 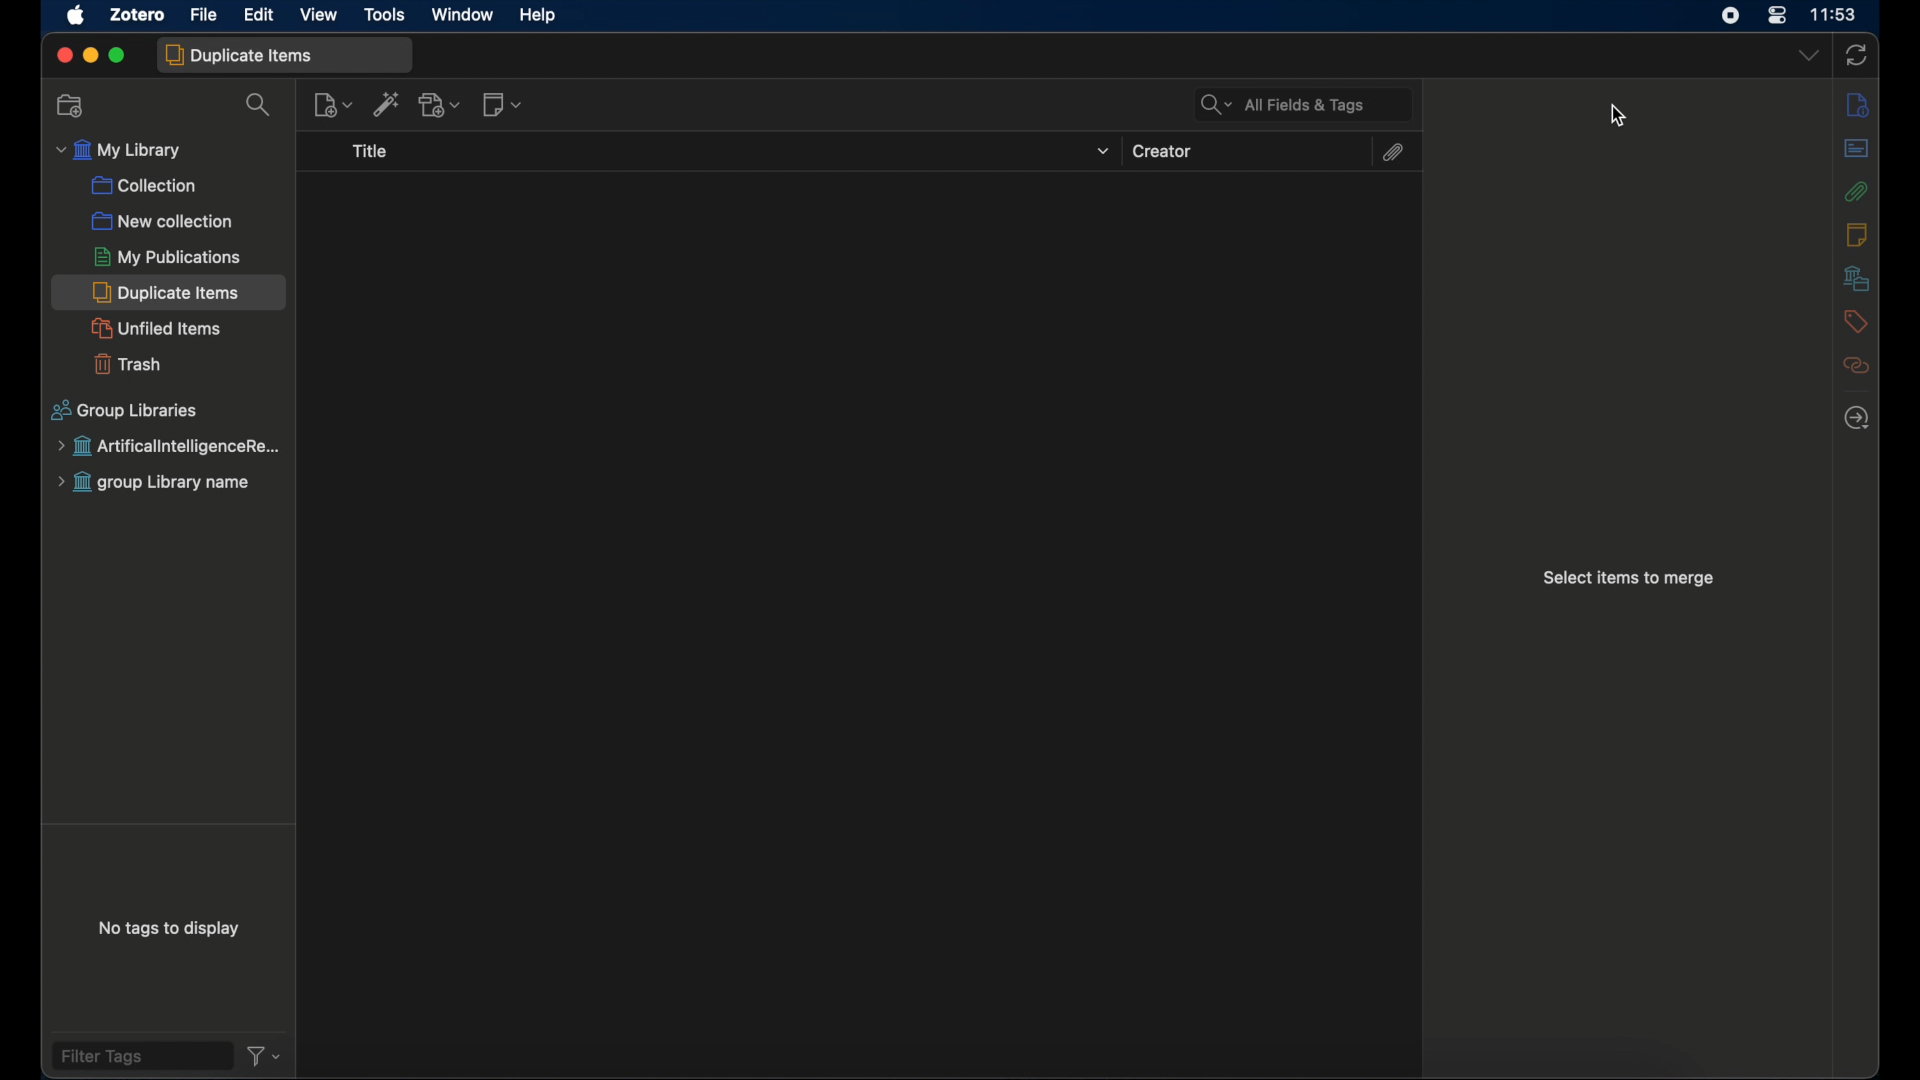 I want to click on my publications, so click(x=167, y=257).